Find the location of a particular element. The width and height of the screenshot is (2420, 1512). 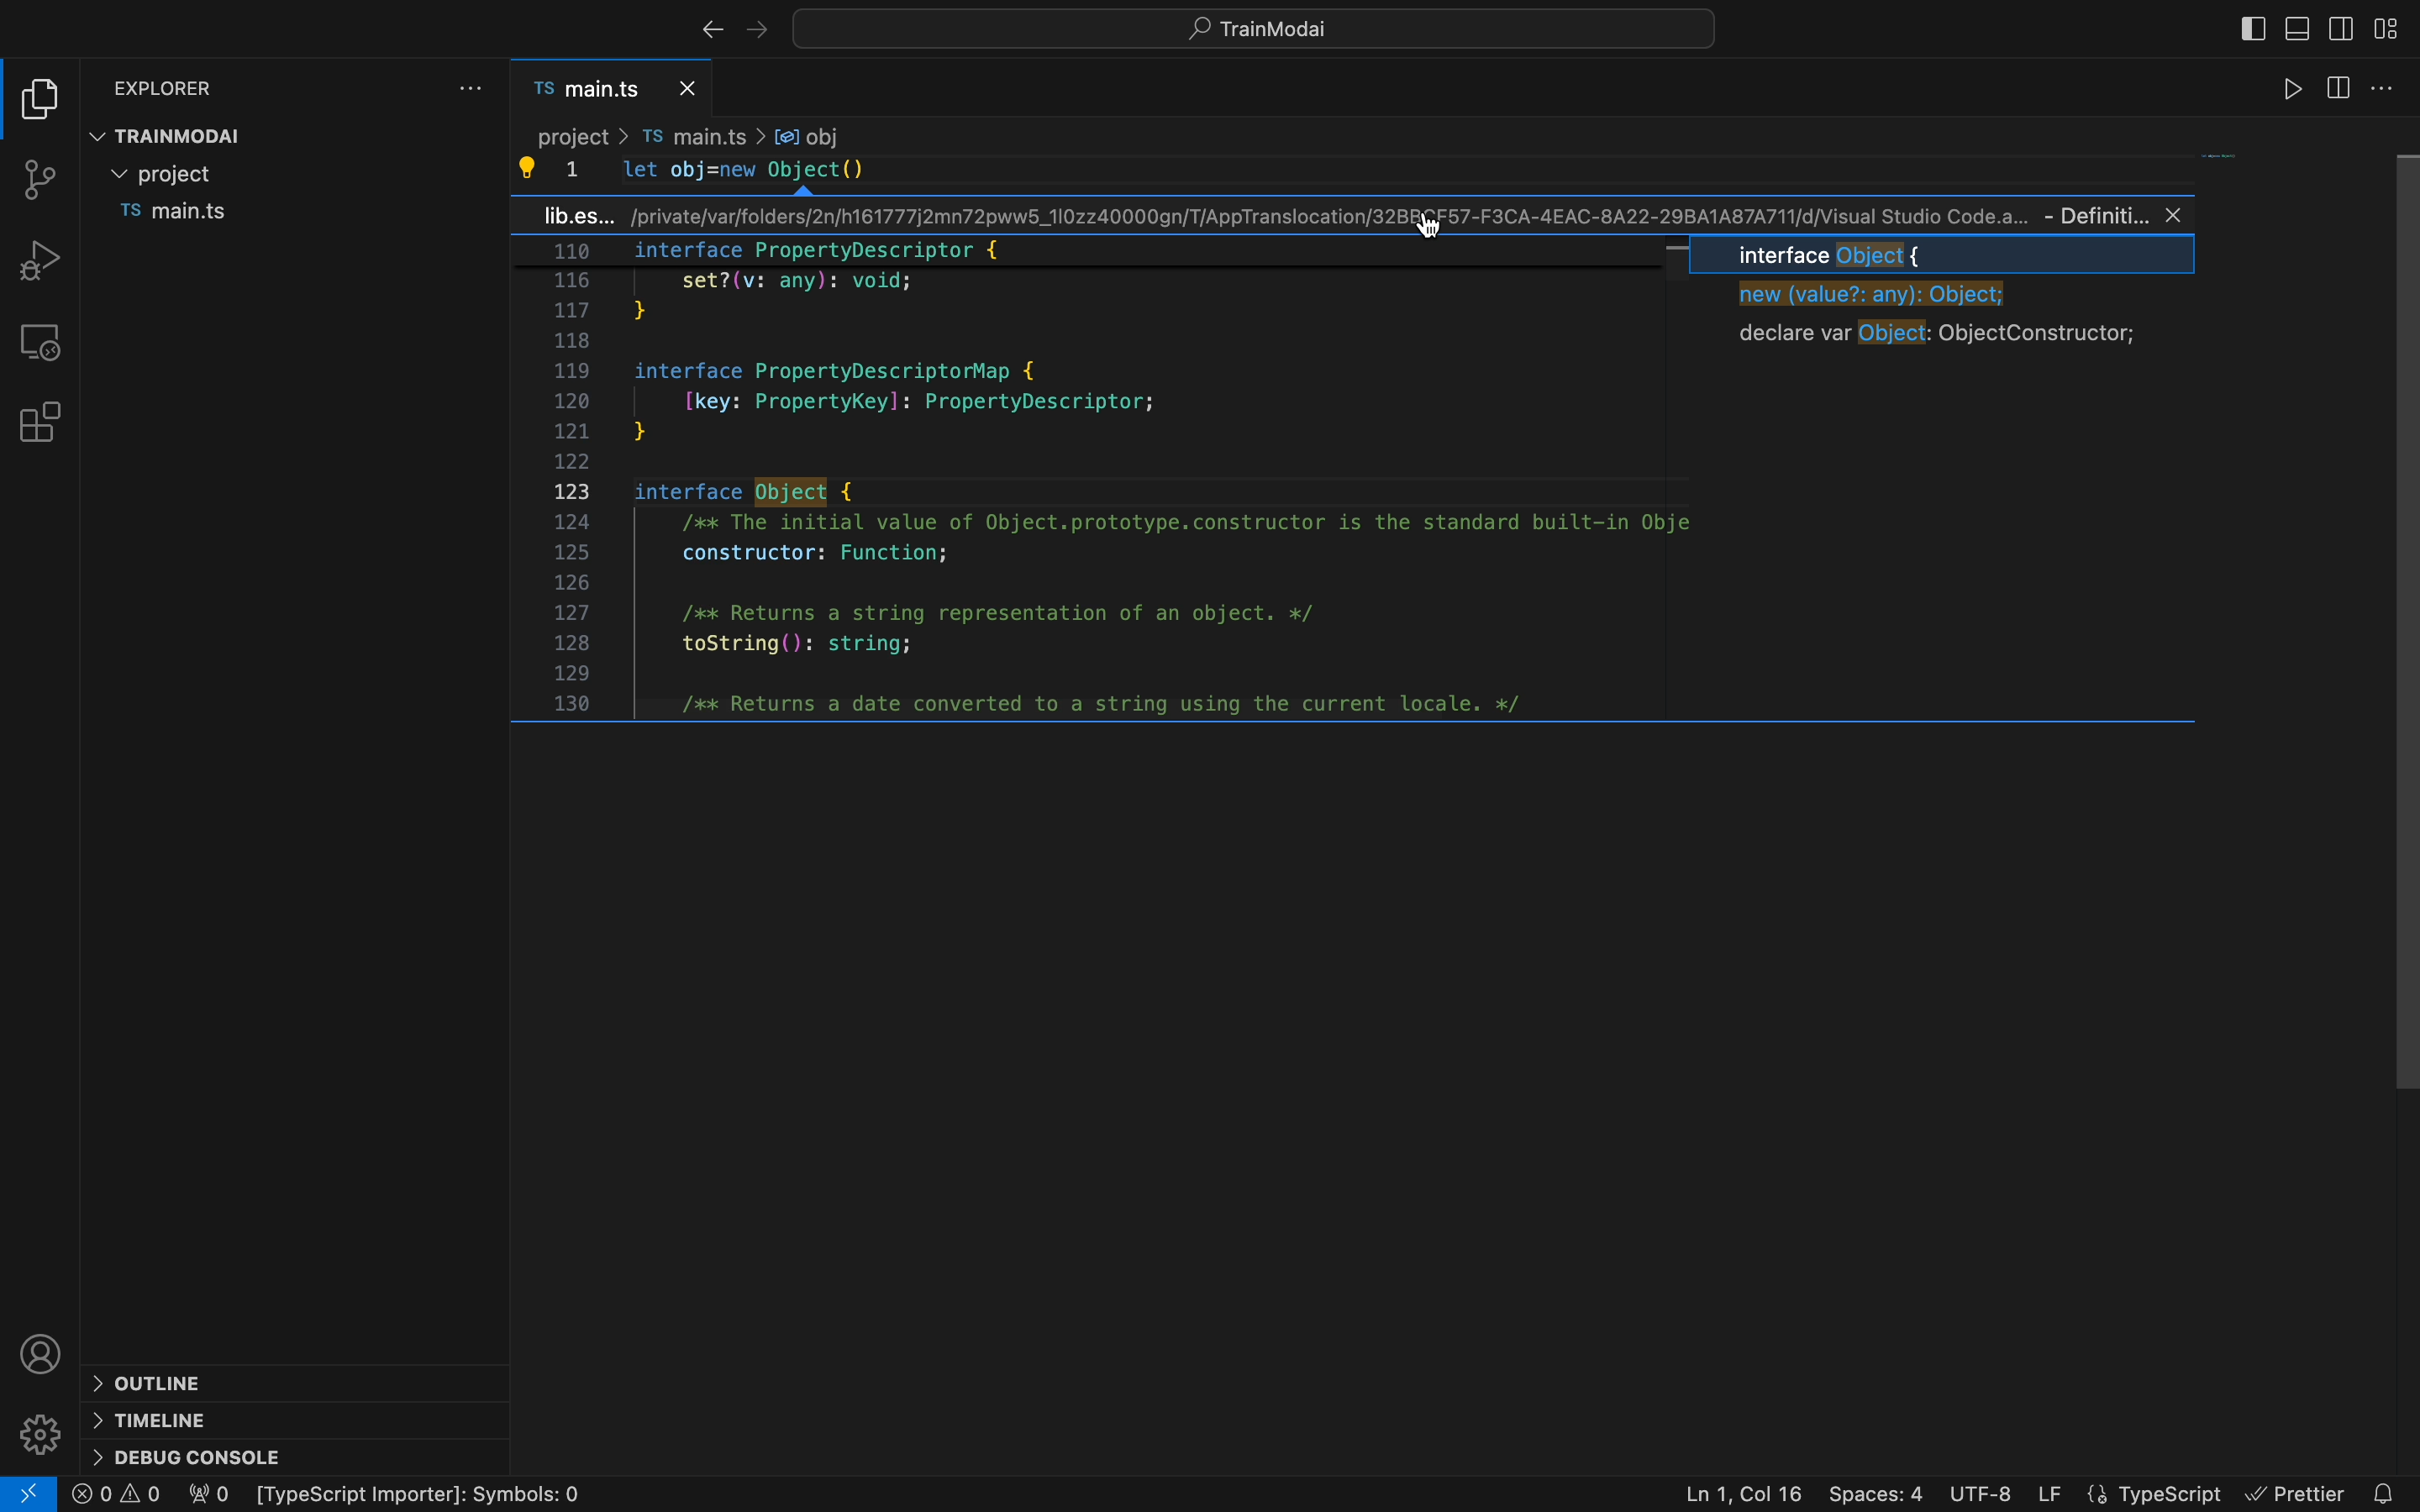

extensions is located at coordinates (38, 423).